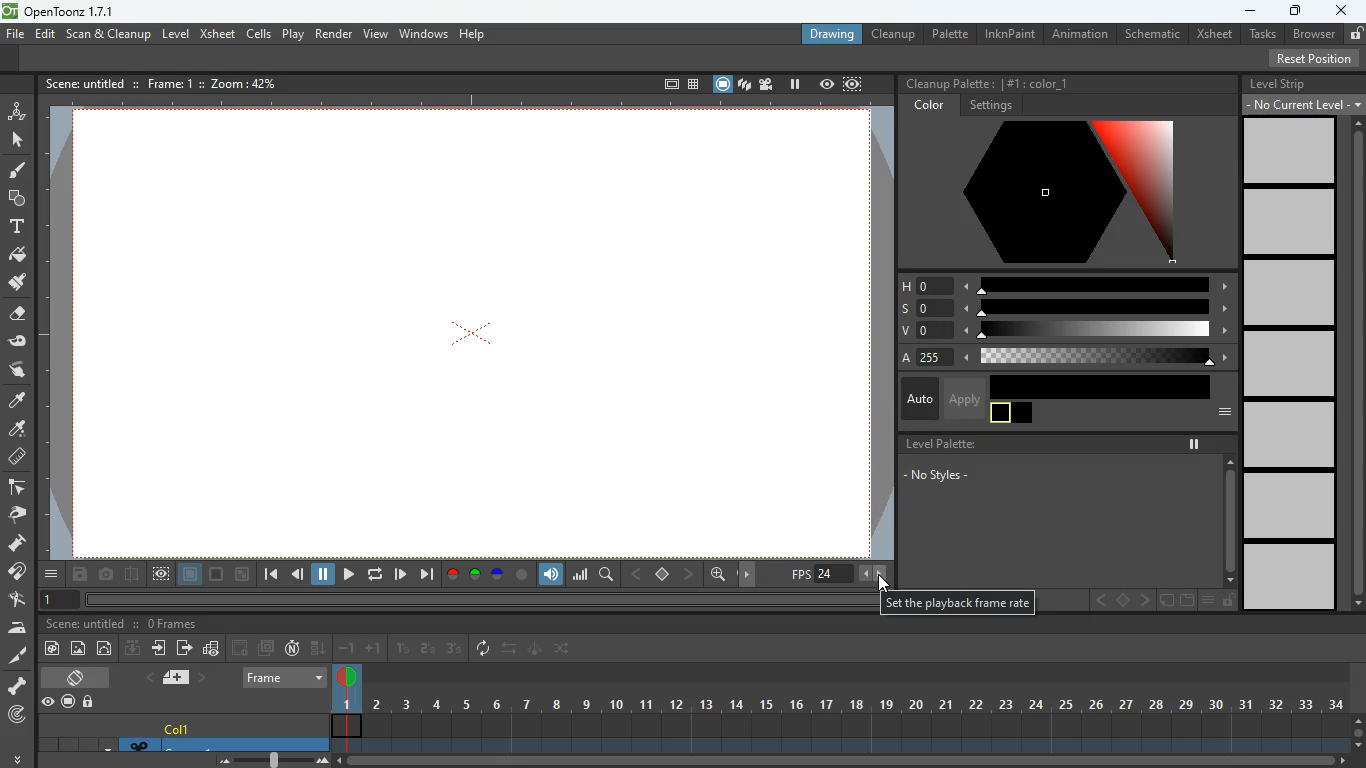 The width and height of the screenshot is (1366, 768). What do you see at coordinates (510, 648) in the screenshot?
I see `swap` at bounding box center [510, 648].